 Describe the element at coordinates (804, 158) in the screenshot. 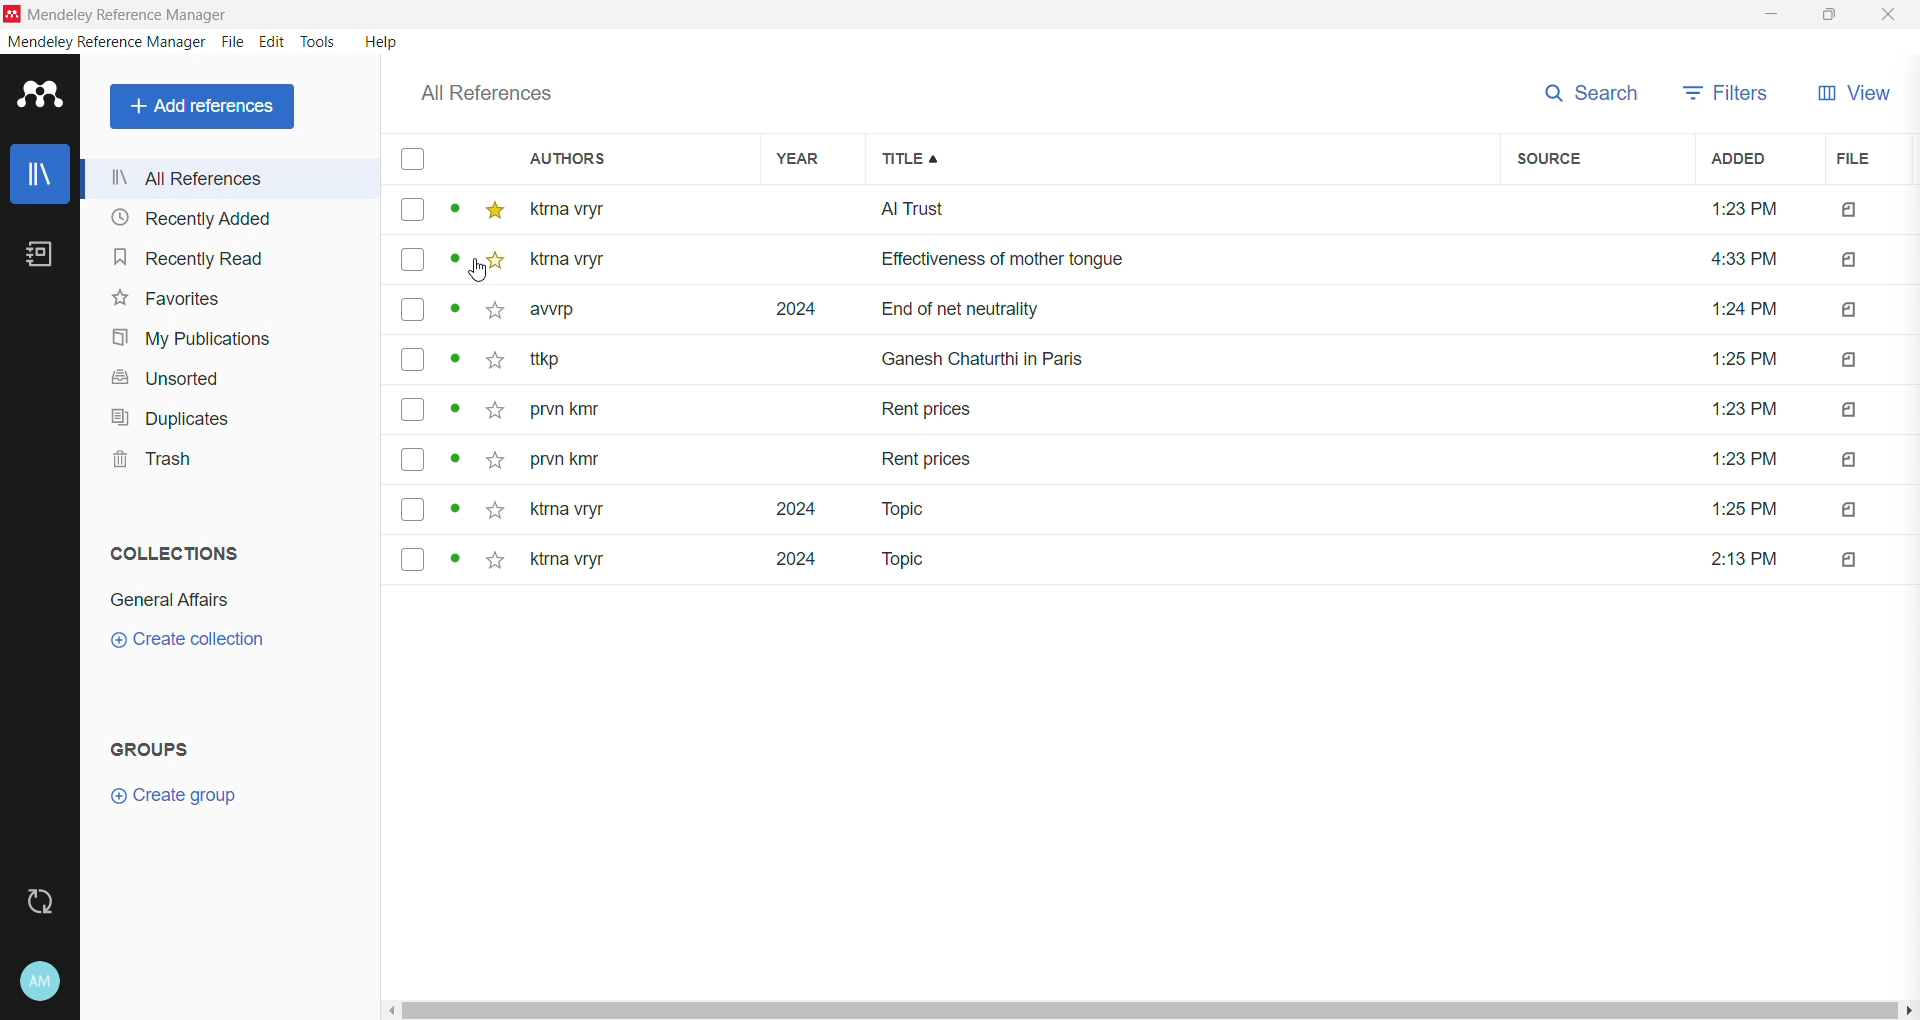

I see `Year` at that location.